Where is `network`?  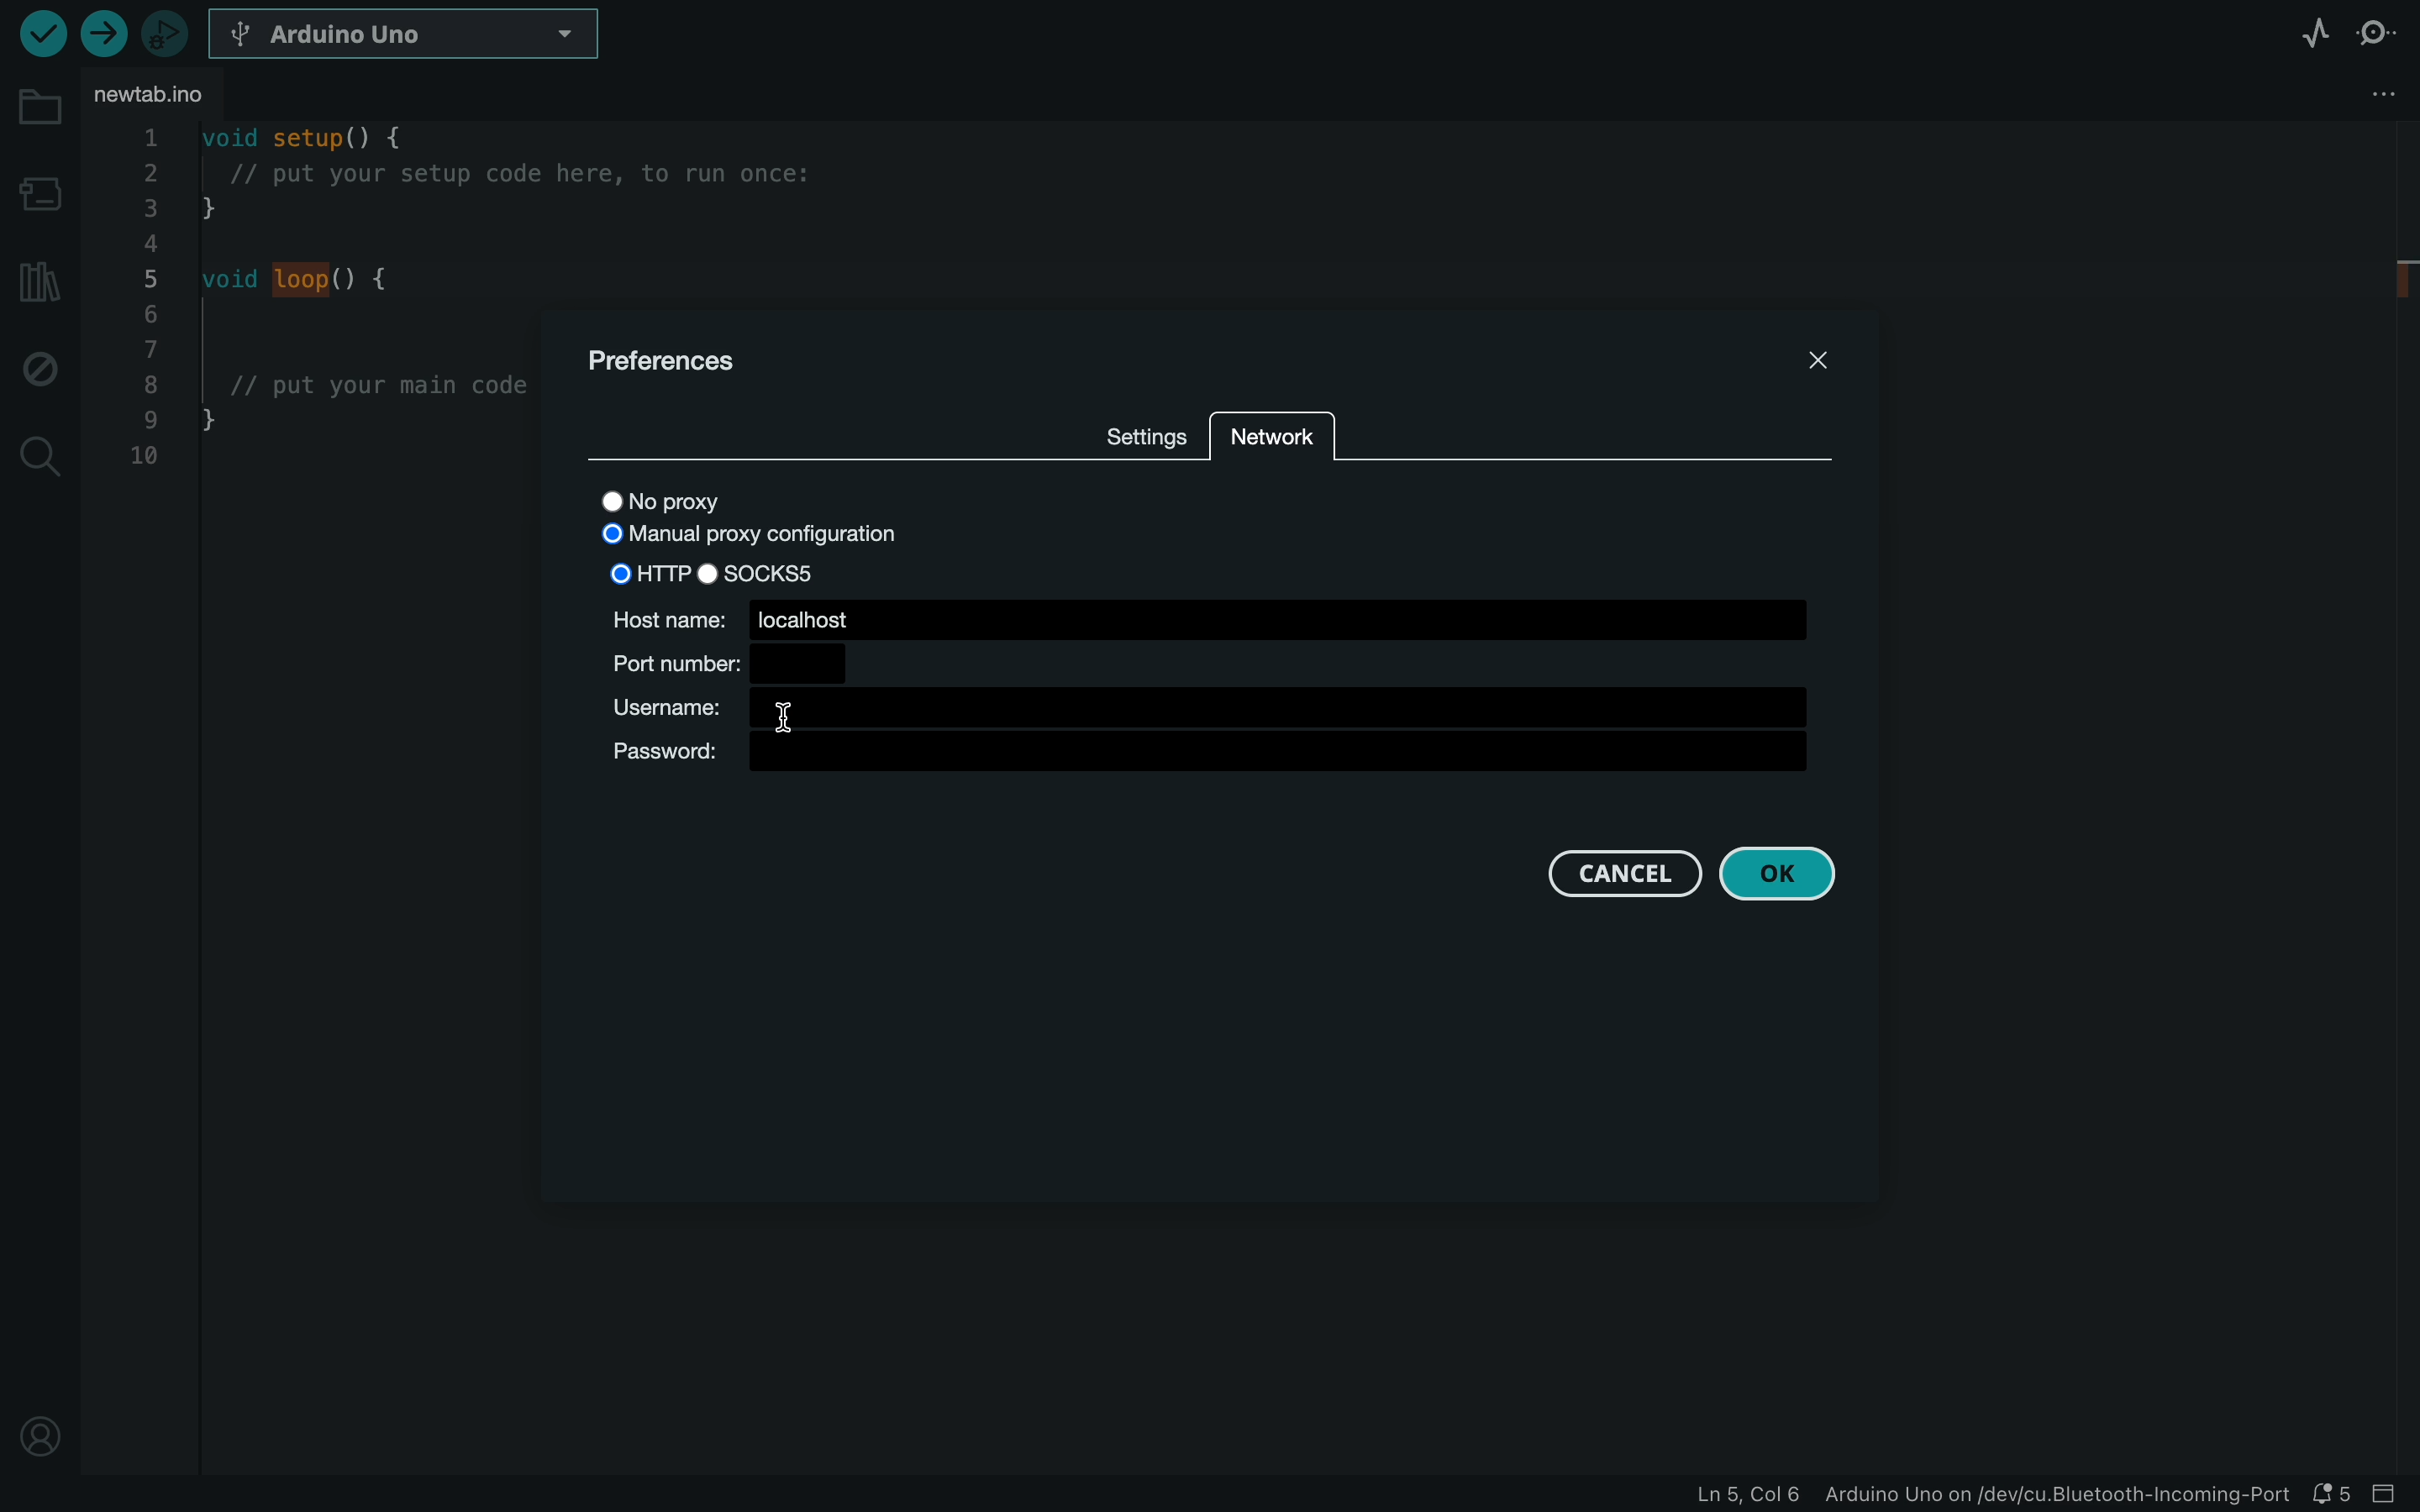
network is located at coordinates (1270, 445).